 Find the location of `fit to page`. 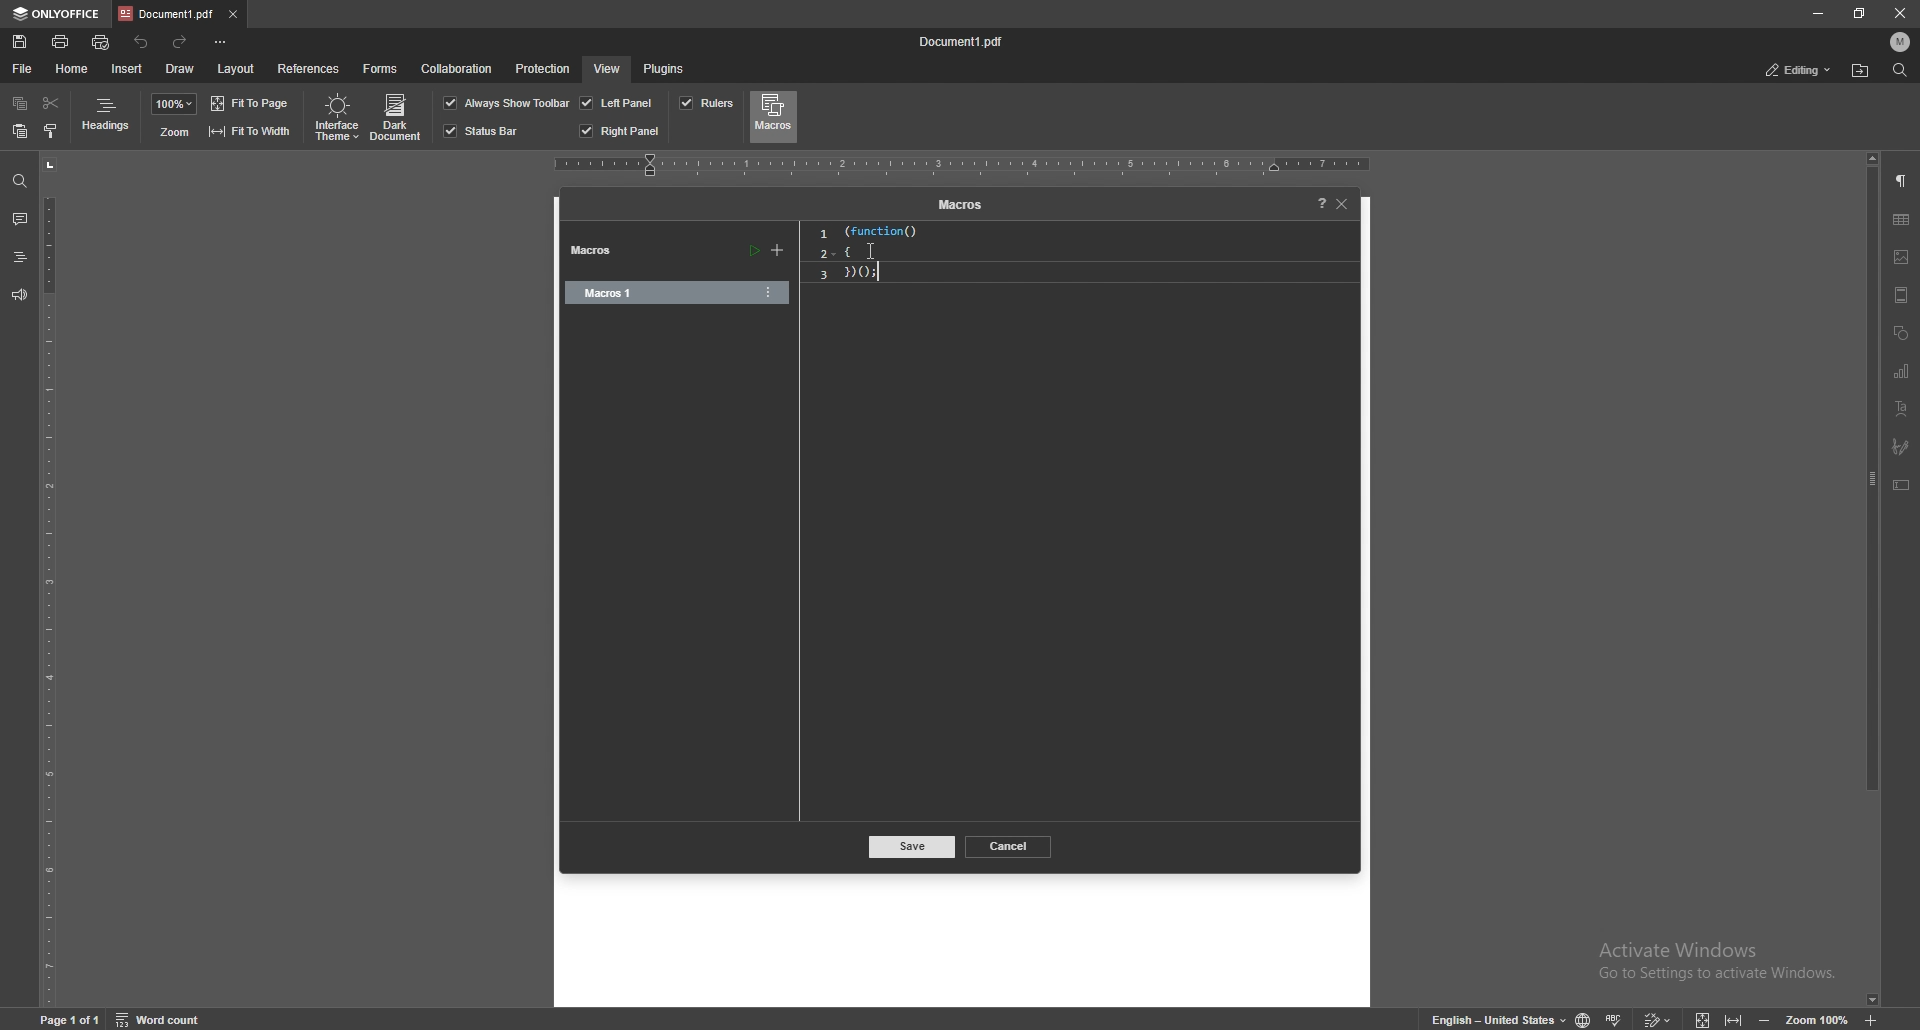

fit to page is located at coordinates (252, 103).